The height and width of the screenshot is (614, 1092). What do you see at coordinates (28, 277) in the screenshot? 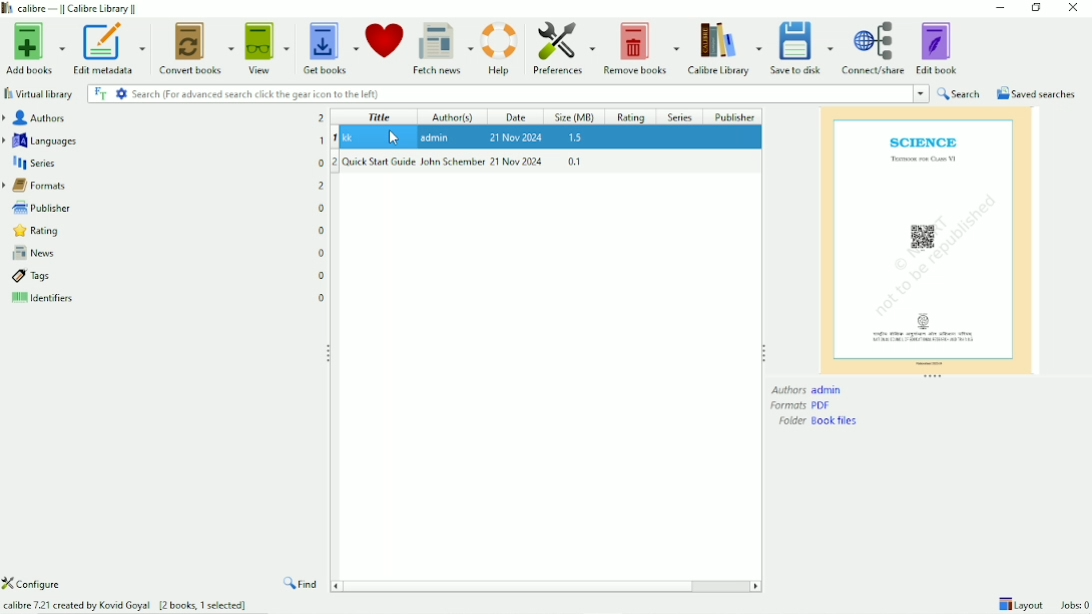
I see `Tags` at bounding box center [28, 277].